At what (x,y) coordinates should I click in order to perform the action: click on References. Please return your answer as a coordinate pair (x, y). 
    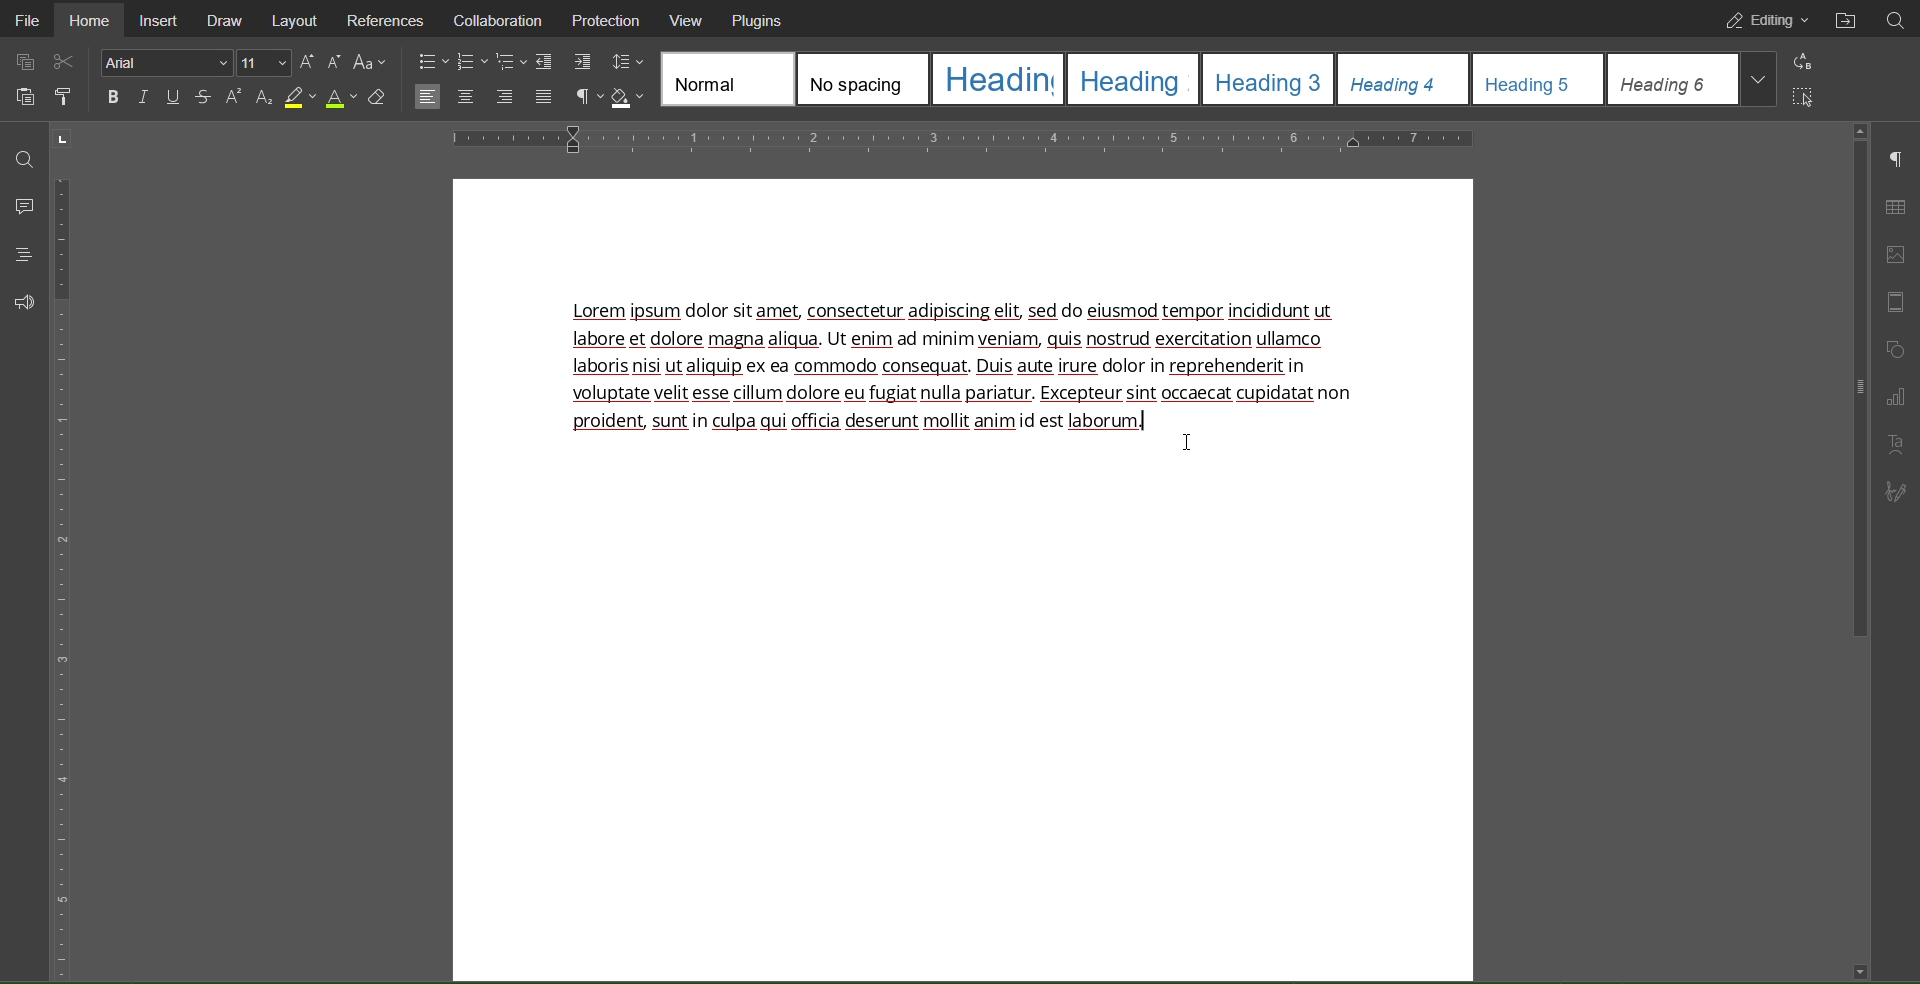
    Looking at the image, I should click on (387, 18).